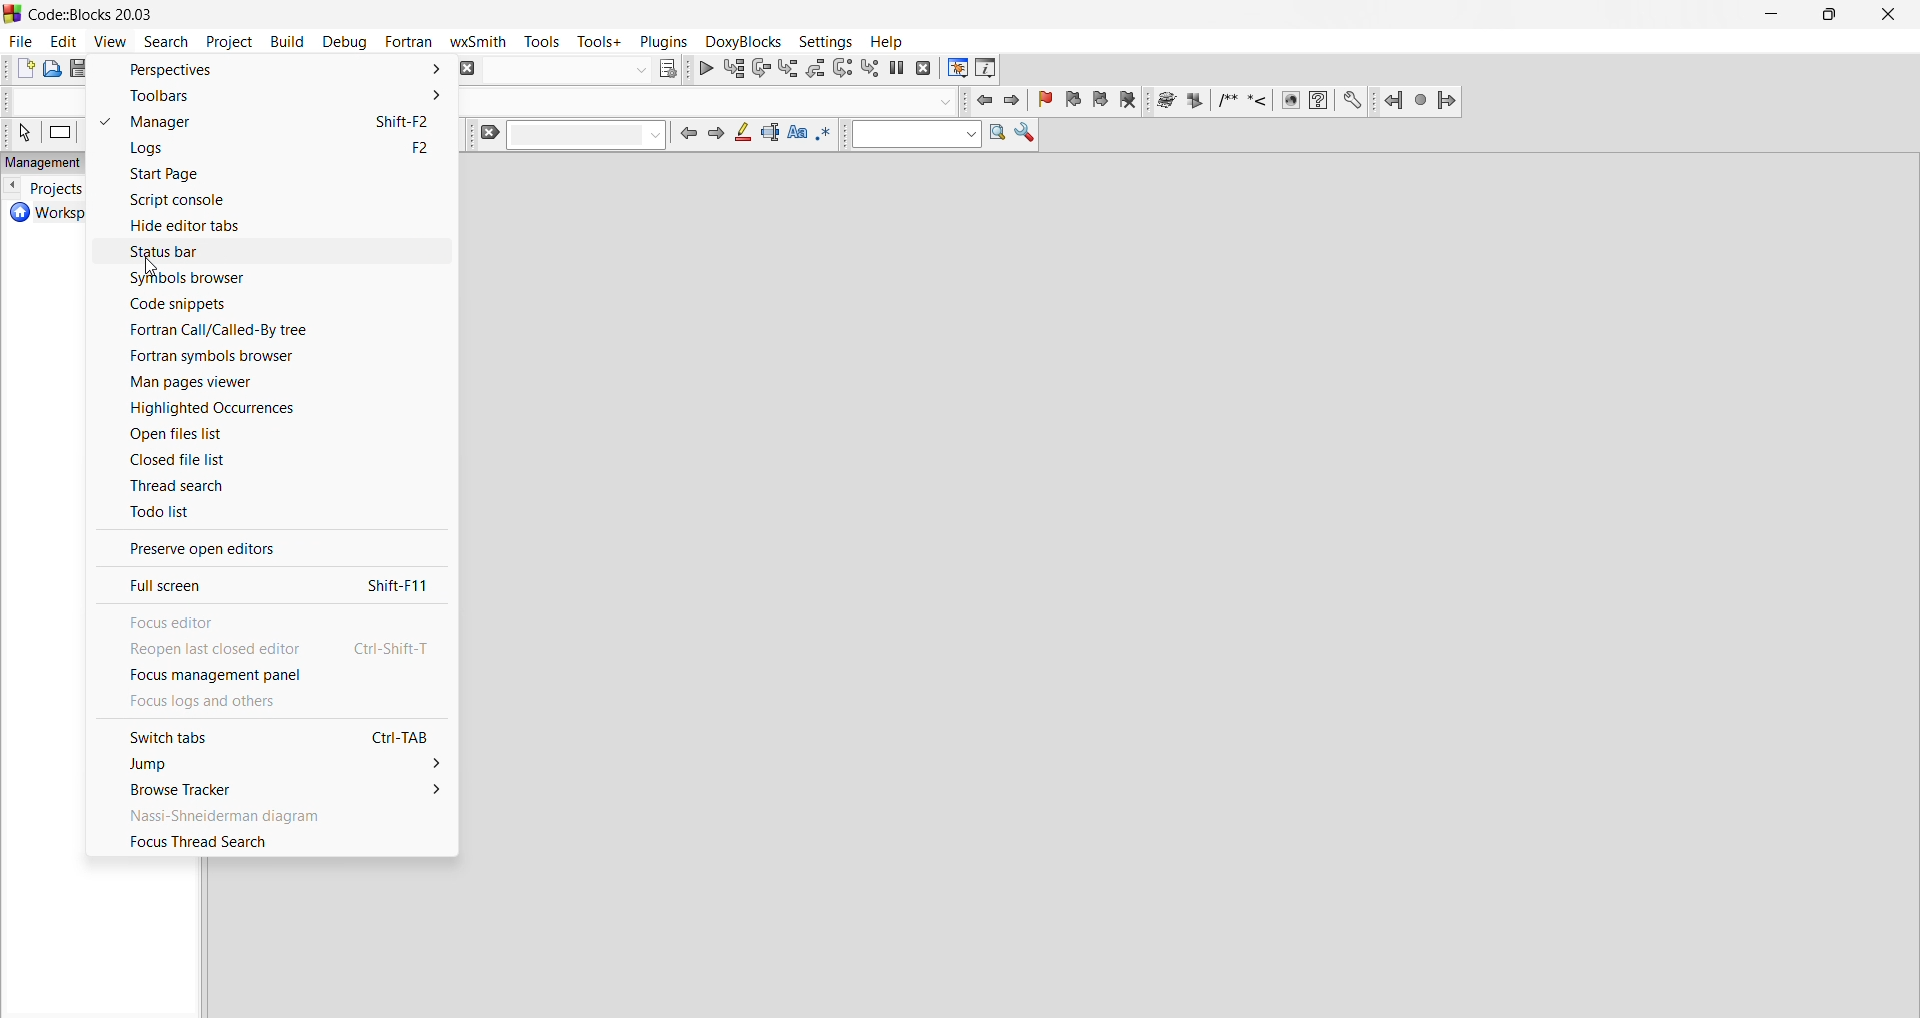 Image resolution: width=1920 pixels, height=1018 pixels. What do you see at coordinates (230, 42) in the screenshot?
I see `project` at bounding box center [230, 42].